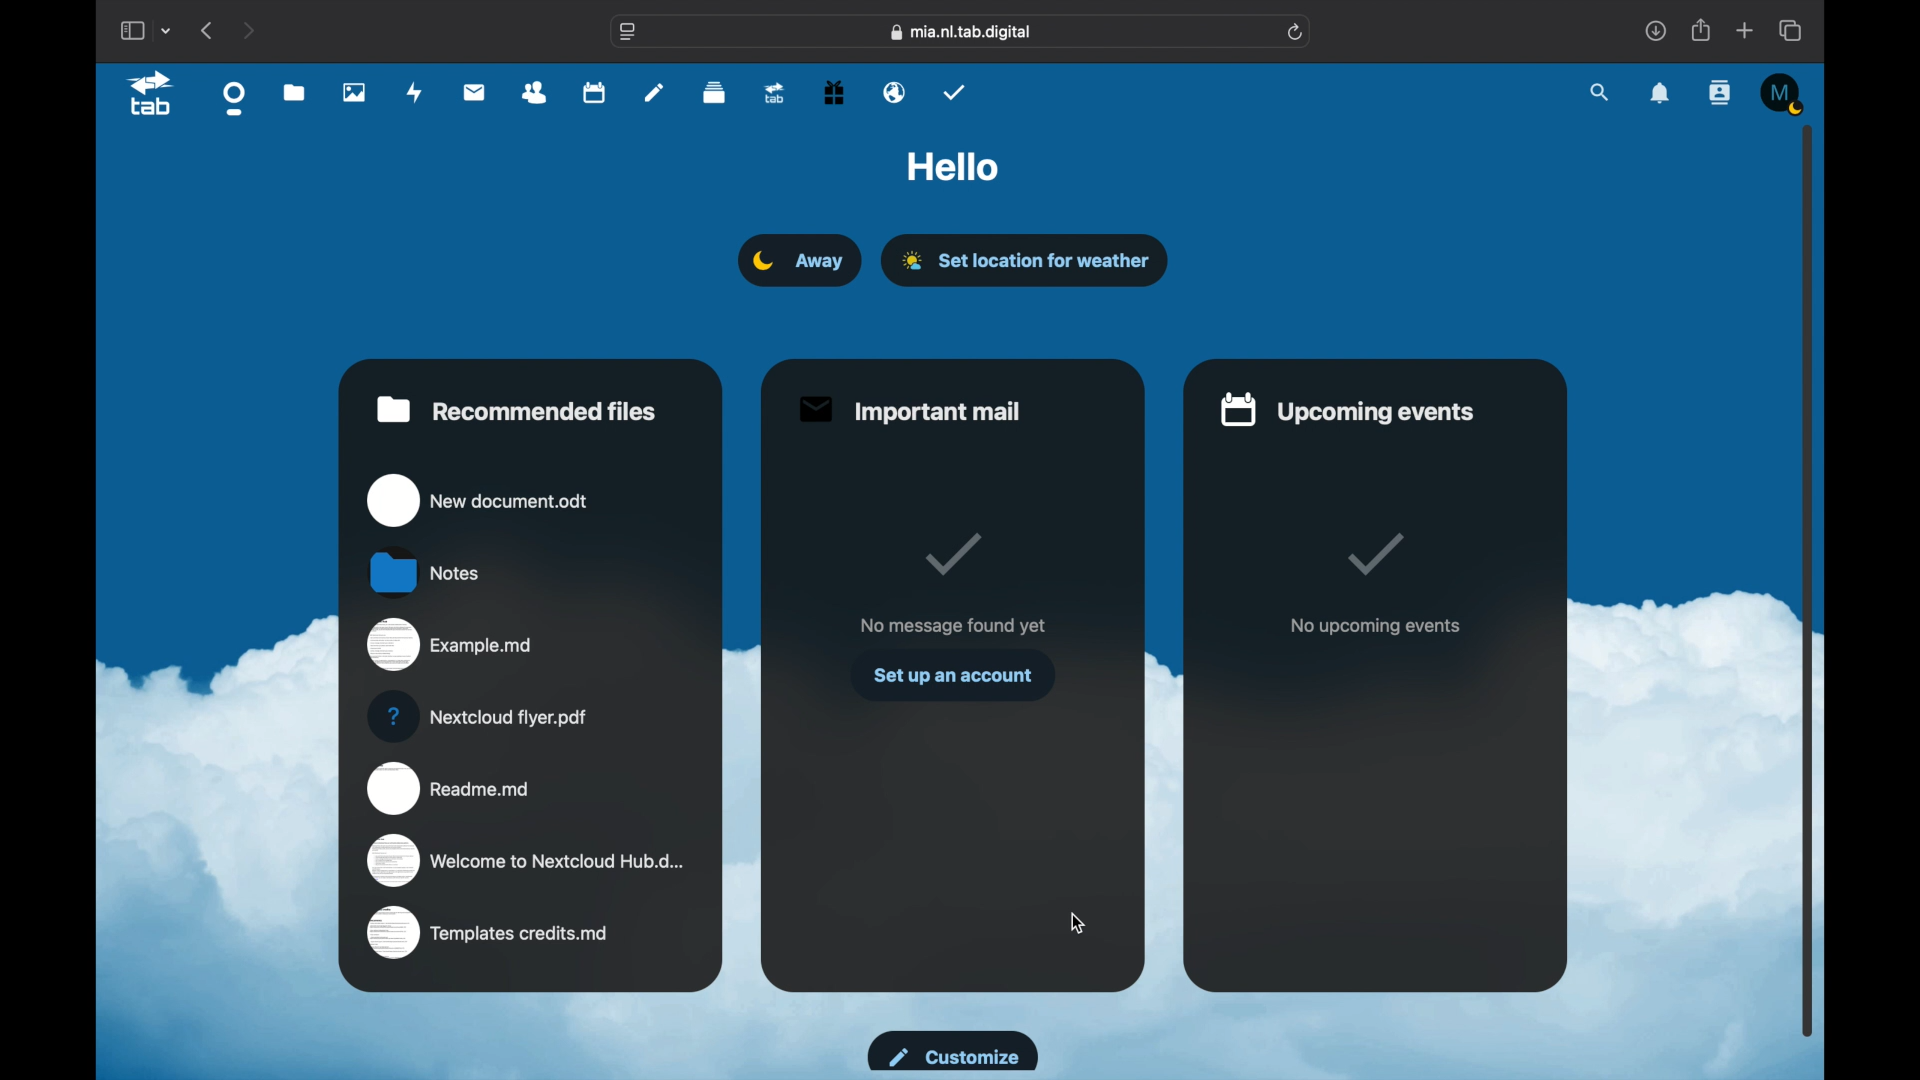 This screenshot has width=1920, height=1080. Describe the element at coordinates (1297, 33) in the screenshot. I see `refresh` at that location.